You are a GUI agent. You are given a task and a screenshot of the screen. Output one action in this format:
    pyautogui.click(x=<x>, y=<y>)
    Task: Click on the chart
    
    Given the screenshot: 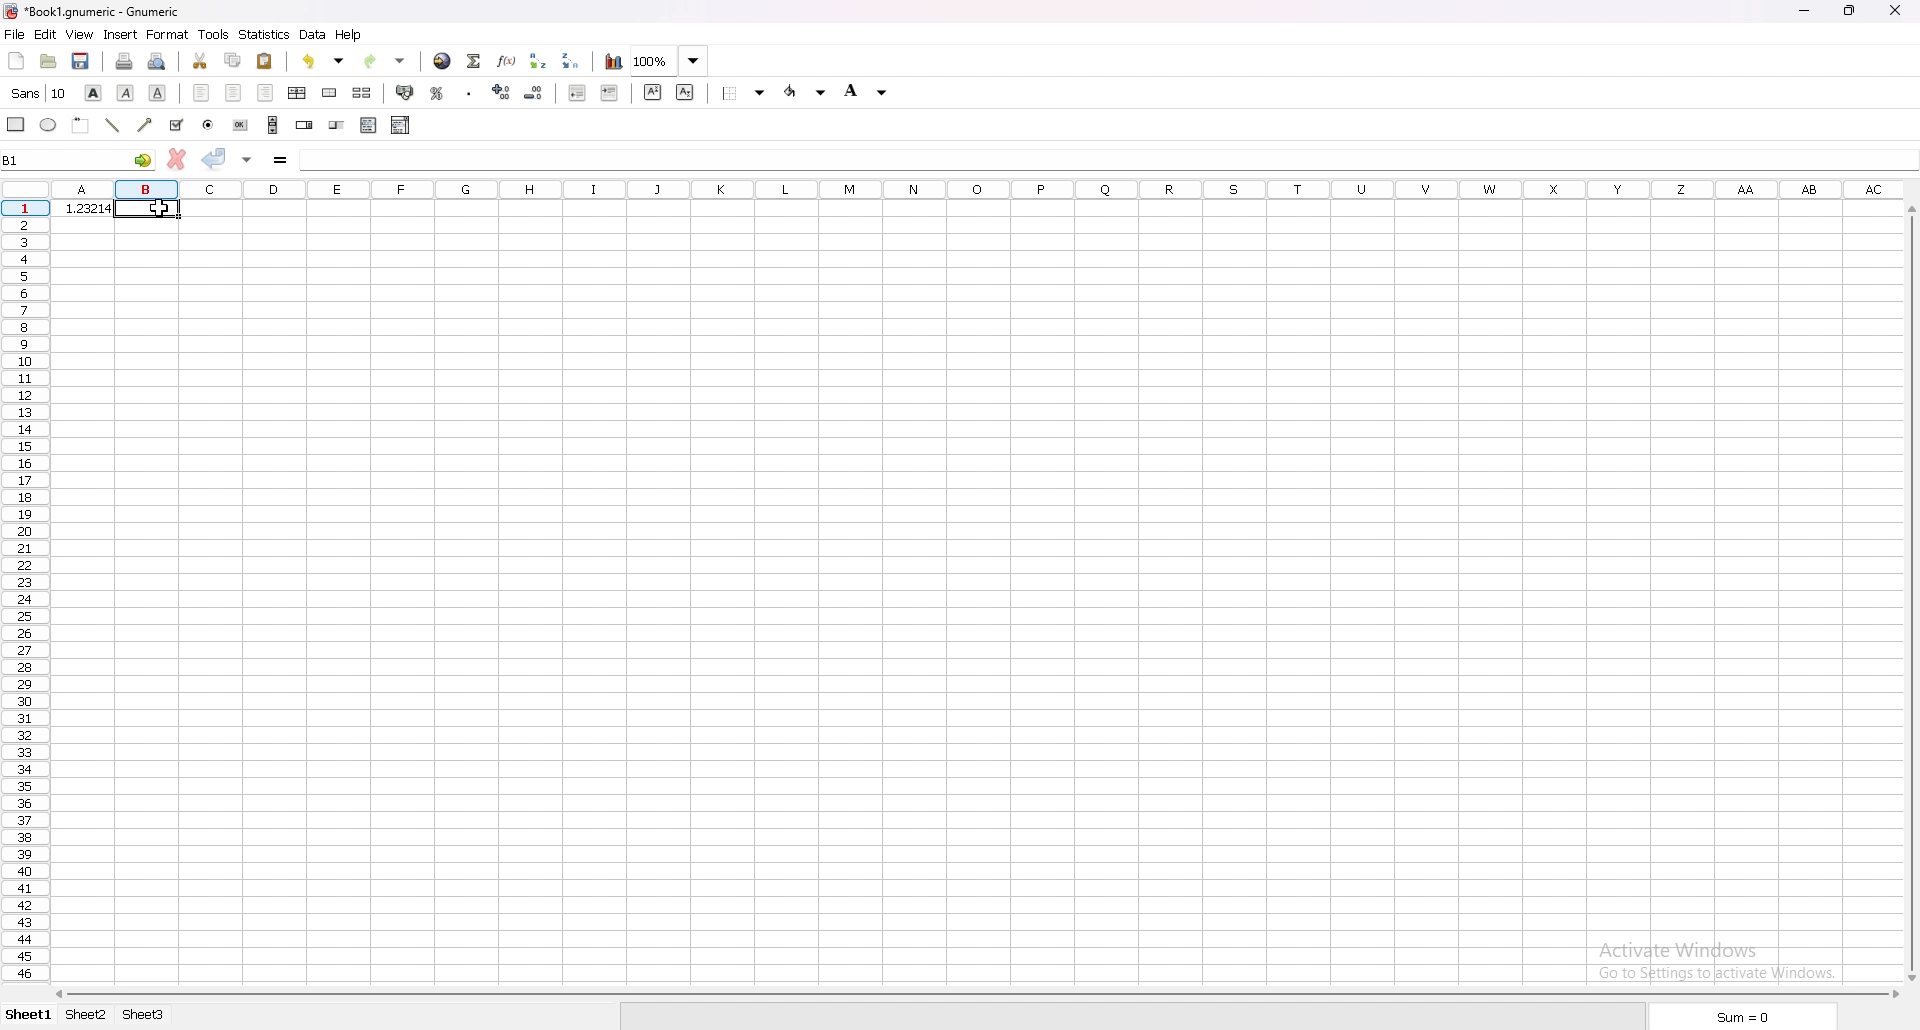 What is the action you would take?
    pyautogui.click(x=615, y=62)
    